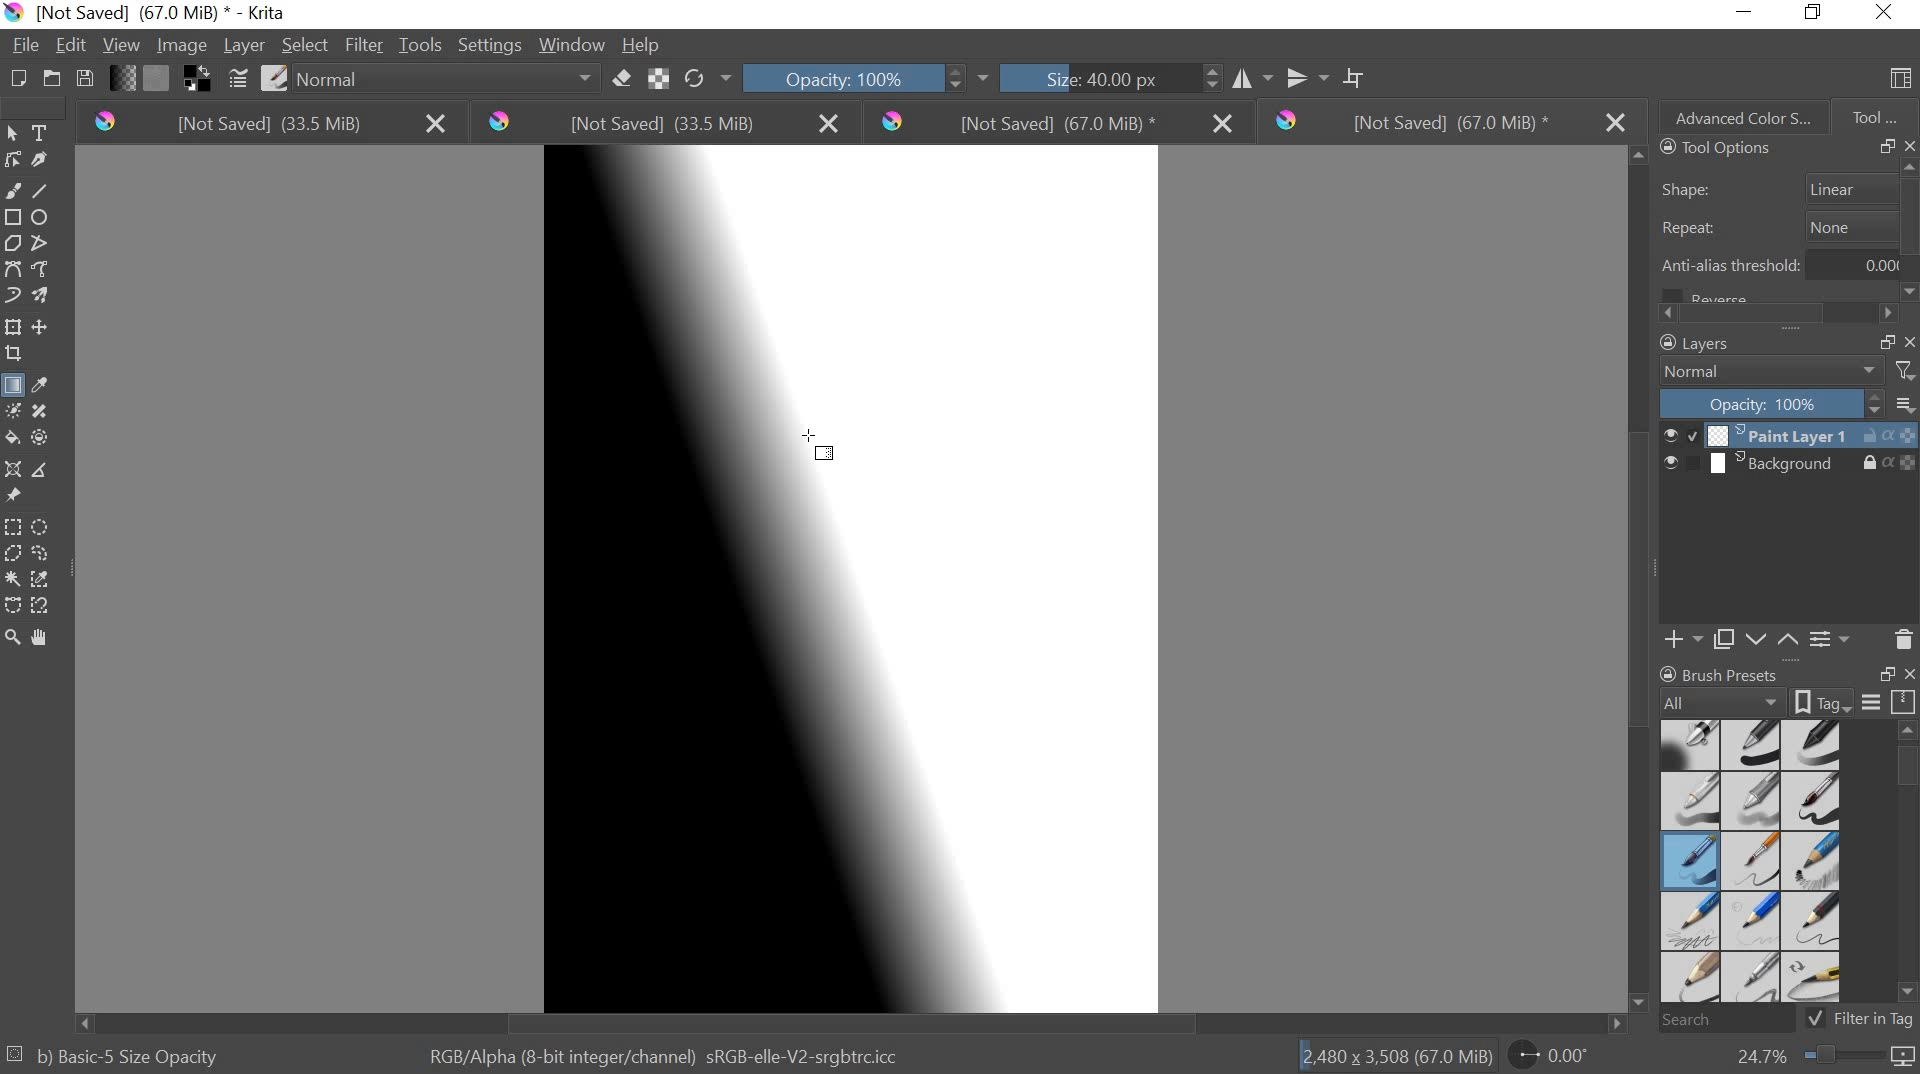 The width and height of the screenshot is (1920, 1074). Describe the element at coordinates (1734, 1020) in the screenshot. I see `SEARCH ` at that location.